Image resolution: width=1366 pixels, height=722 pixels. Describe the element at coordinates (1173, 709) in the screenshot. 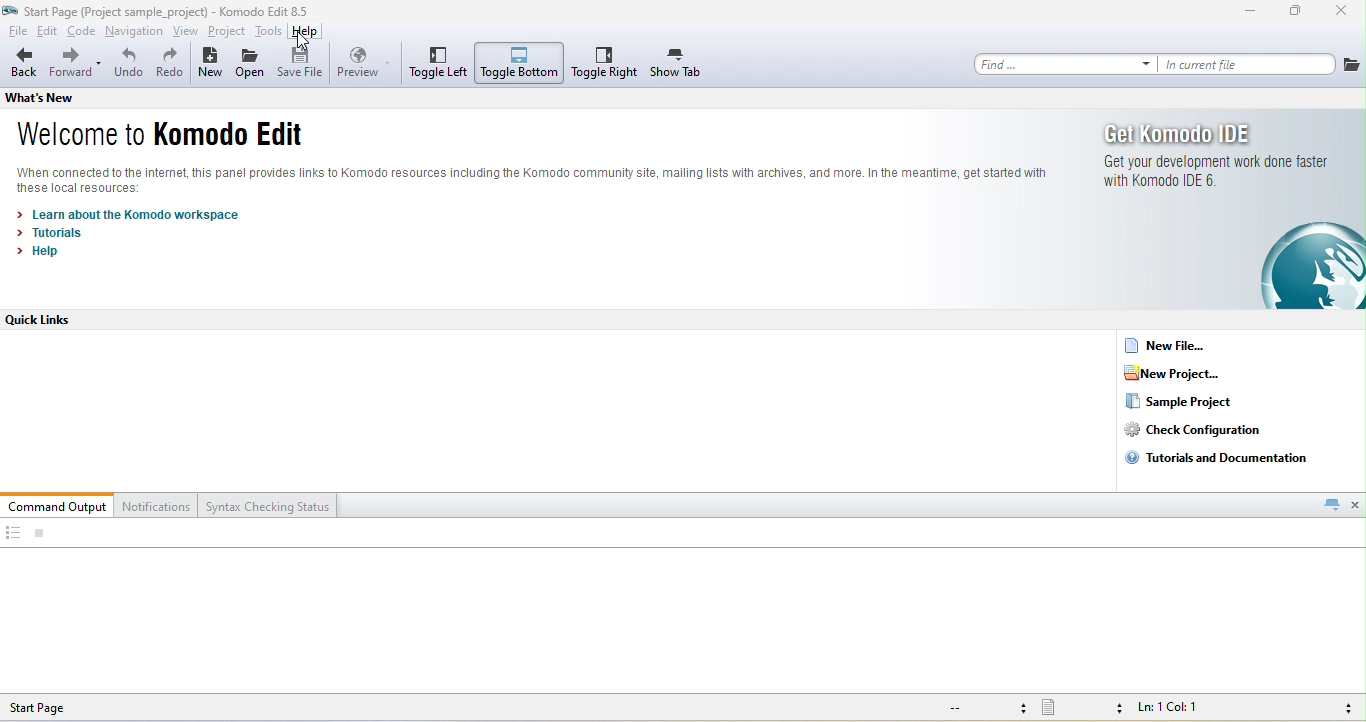

I see `ln 1, col 1` at that location.